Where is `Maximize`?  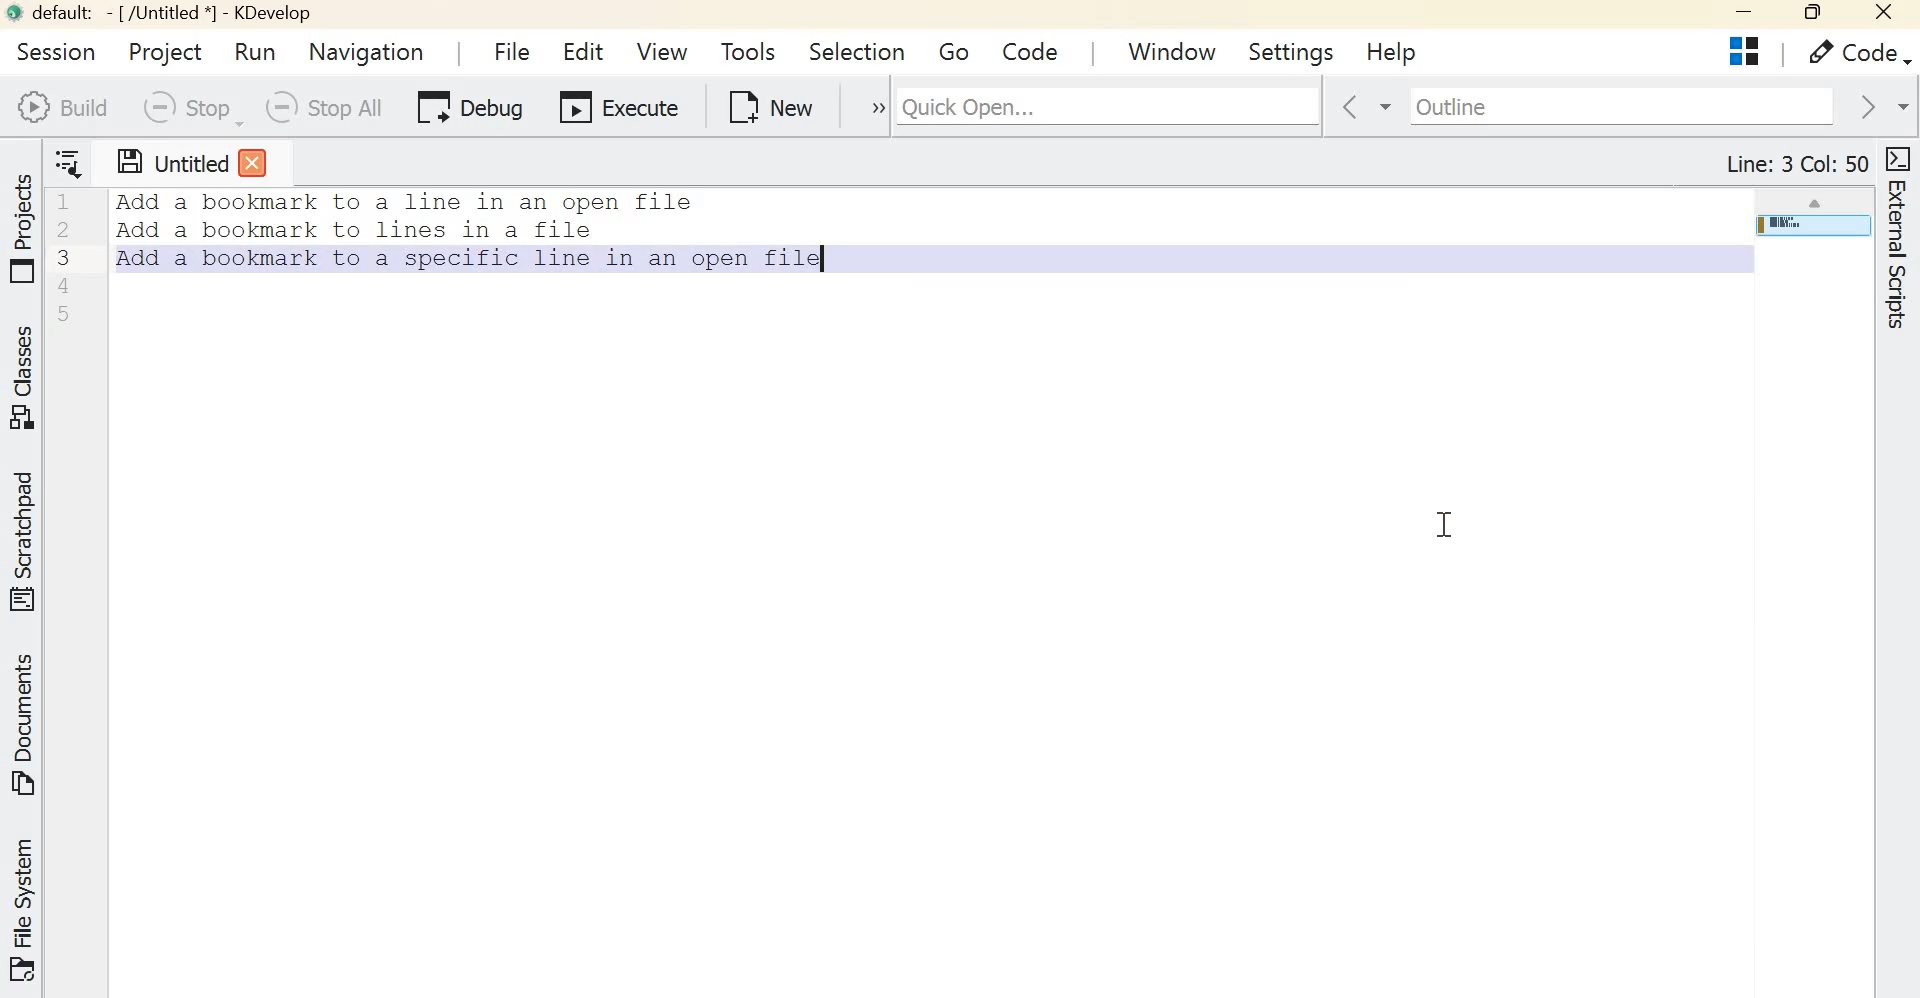 Maximize is located at coordinates (1817, 14).